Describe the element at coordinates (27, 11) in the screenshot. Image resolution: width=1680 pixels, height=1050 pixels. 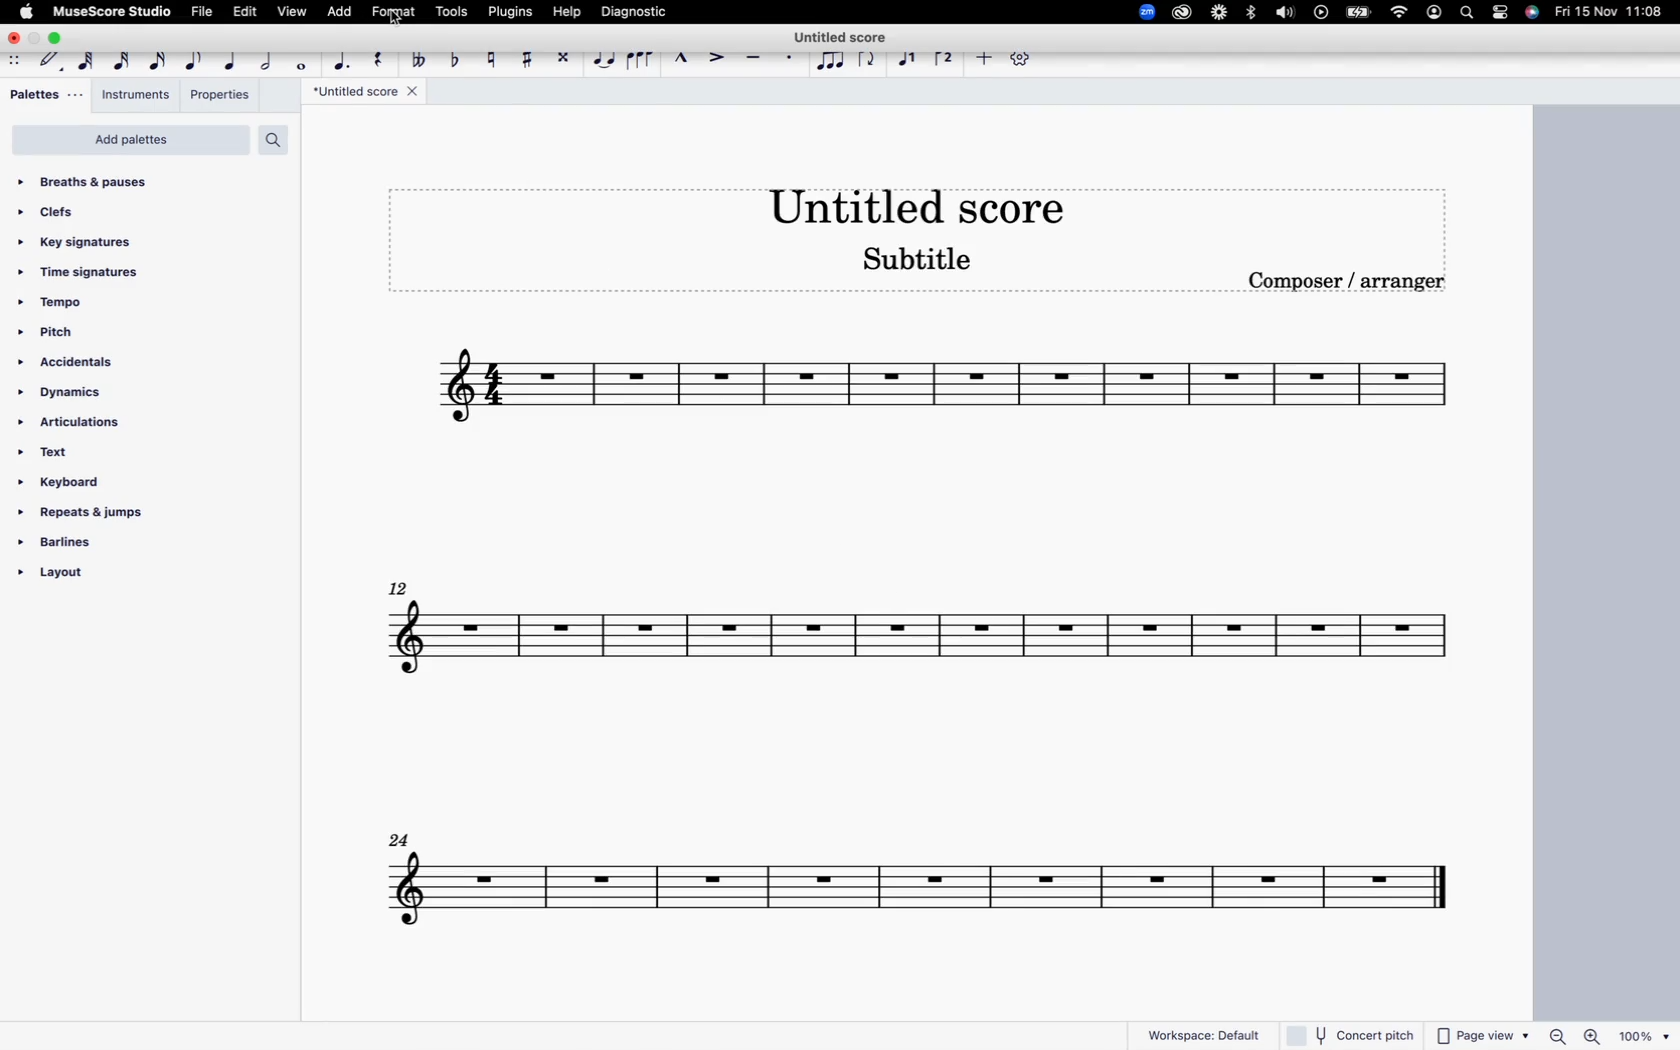
I see `apple` at that location.